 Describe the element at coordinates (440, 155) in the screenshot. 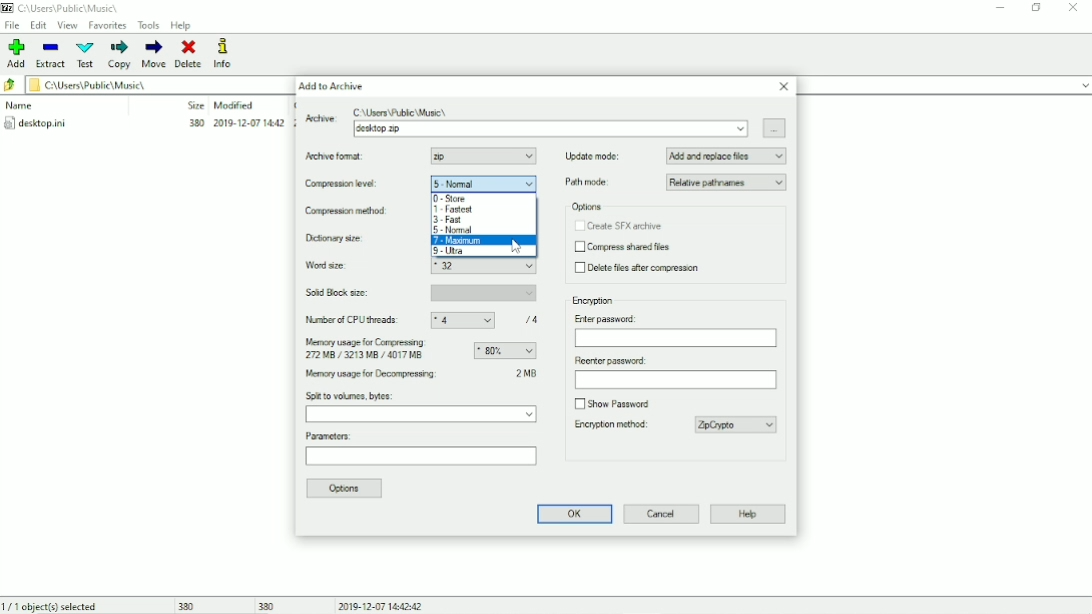

I see `7z` at that location.